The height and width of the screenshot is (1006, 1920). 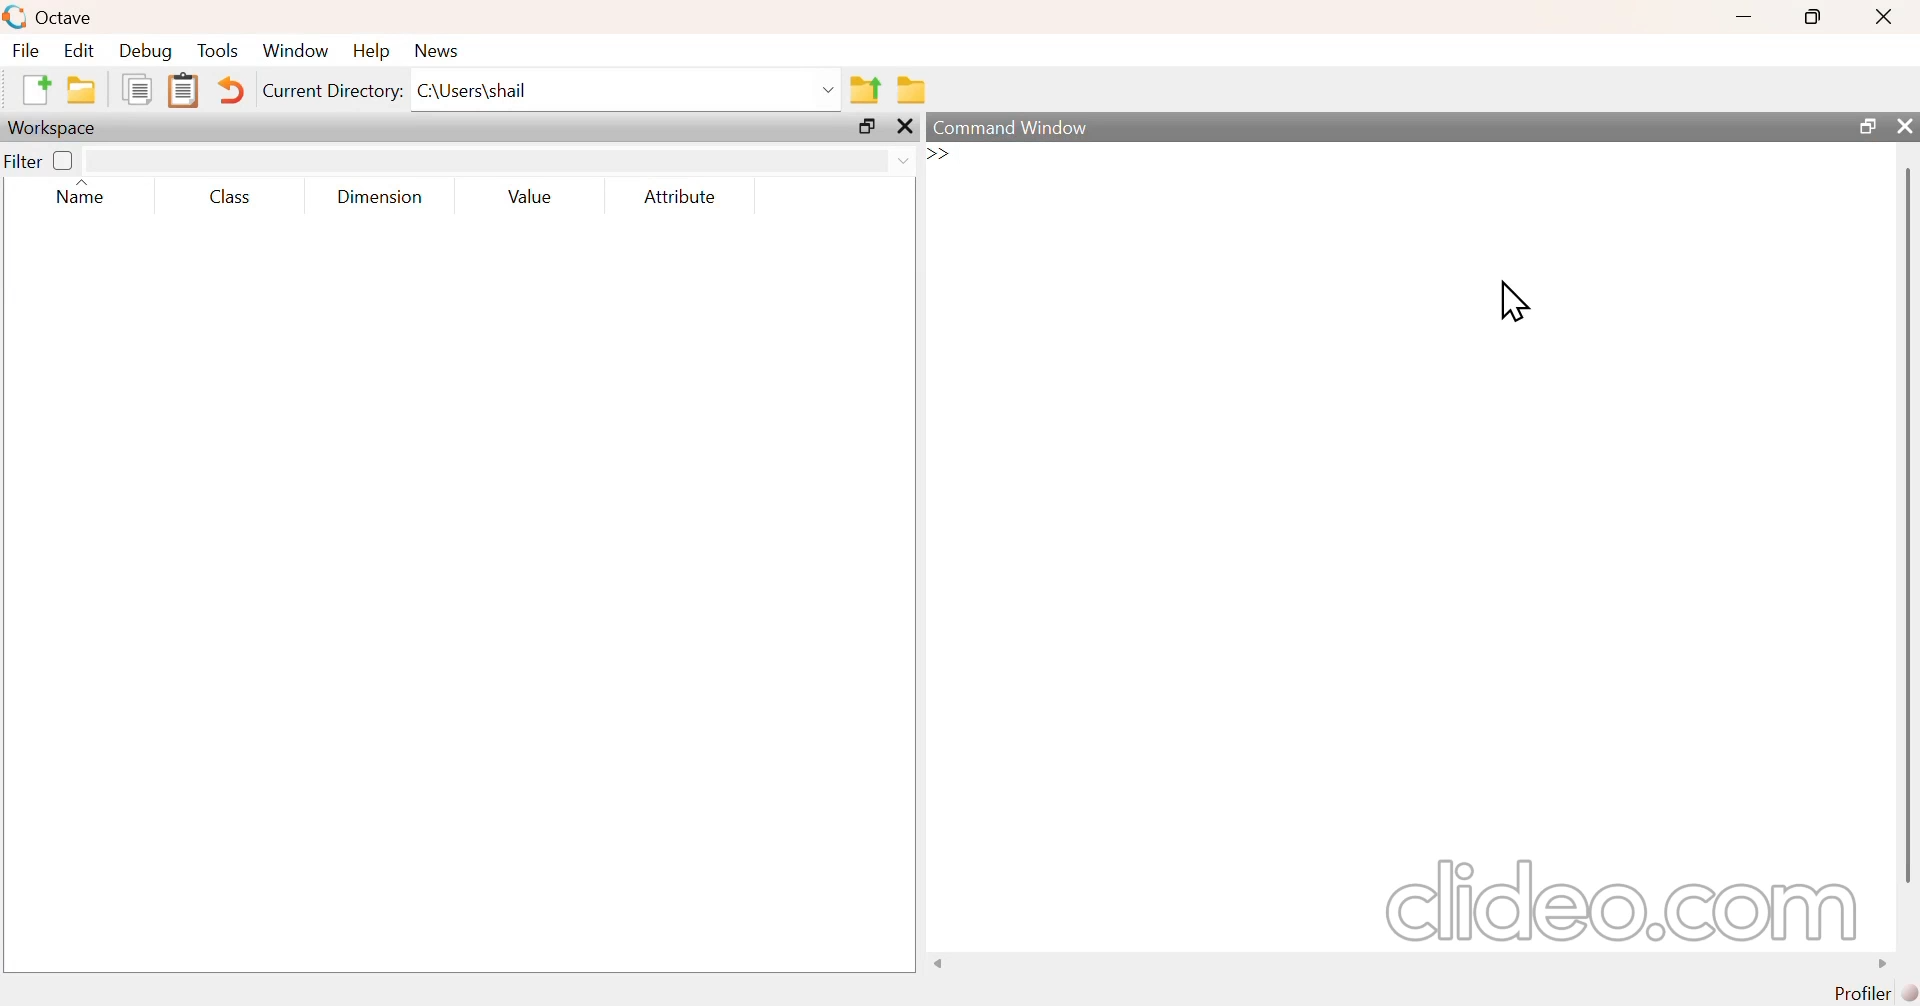 I want to click on value, so click(x=527, y=196).